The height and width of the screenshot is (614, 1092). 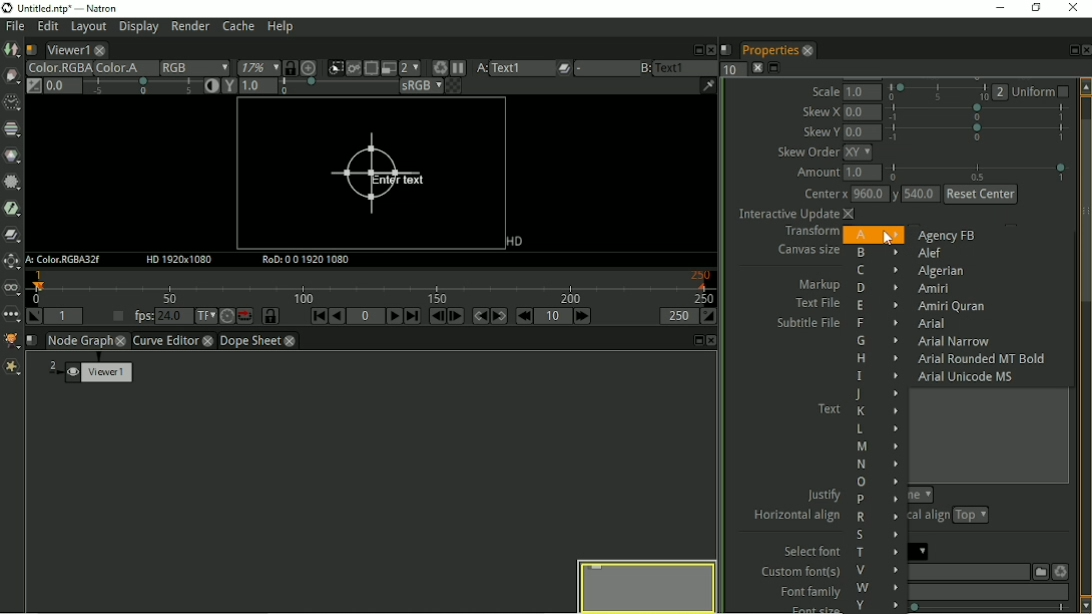 I want to click on Scale, so click(x=826, y=91).